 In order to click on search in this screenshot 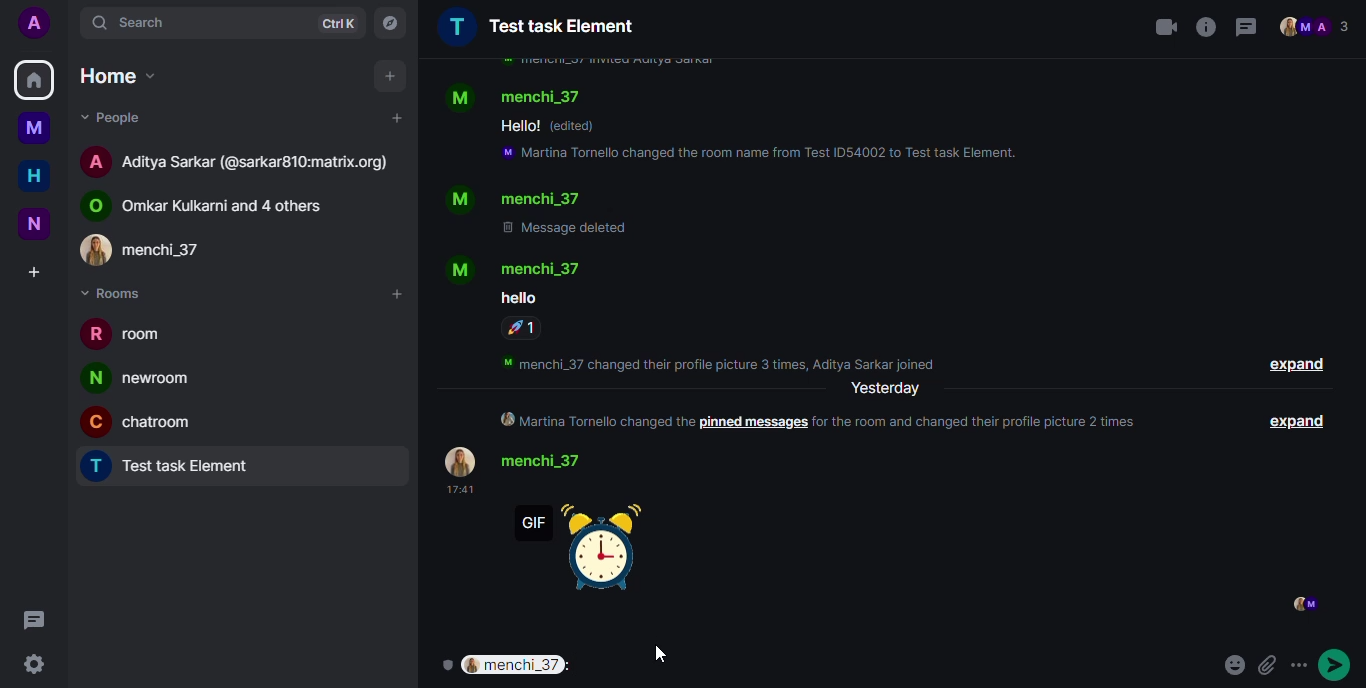, I will do `click(137, 19)`.